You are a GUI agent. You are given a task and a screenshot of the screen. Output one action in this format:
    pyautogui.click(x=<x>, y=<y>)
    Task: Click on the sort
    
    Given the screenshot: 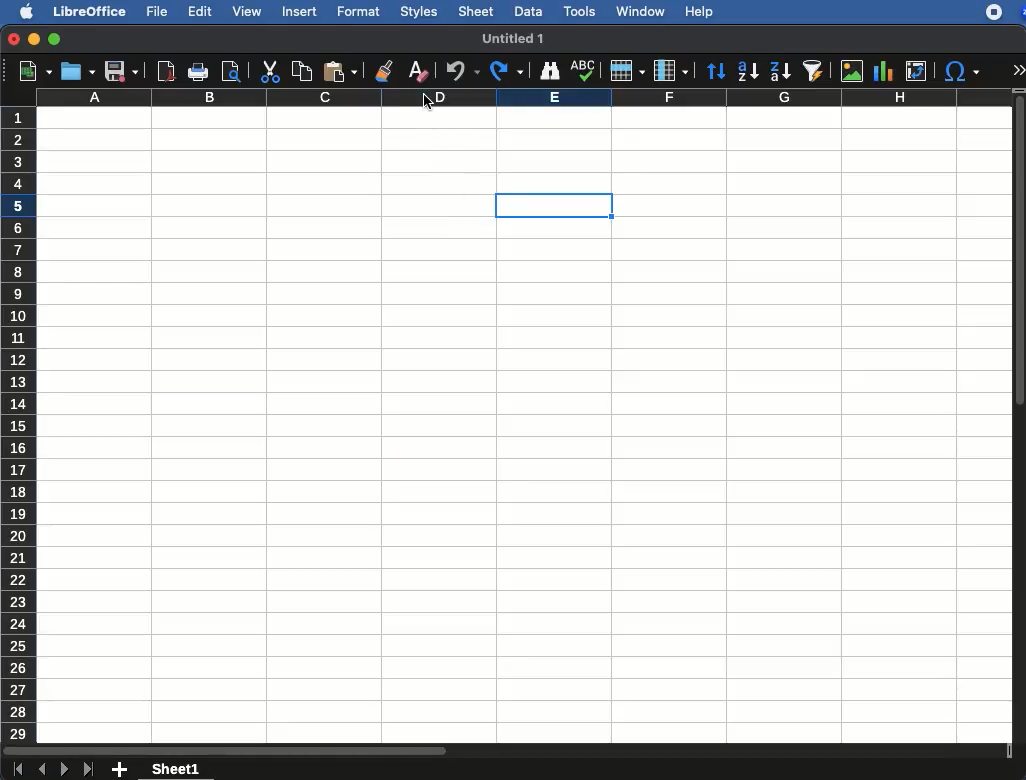 What is the action you would take?
    pyautogui.click(x=812, y=72)
    